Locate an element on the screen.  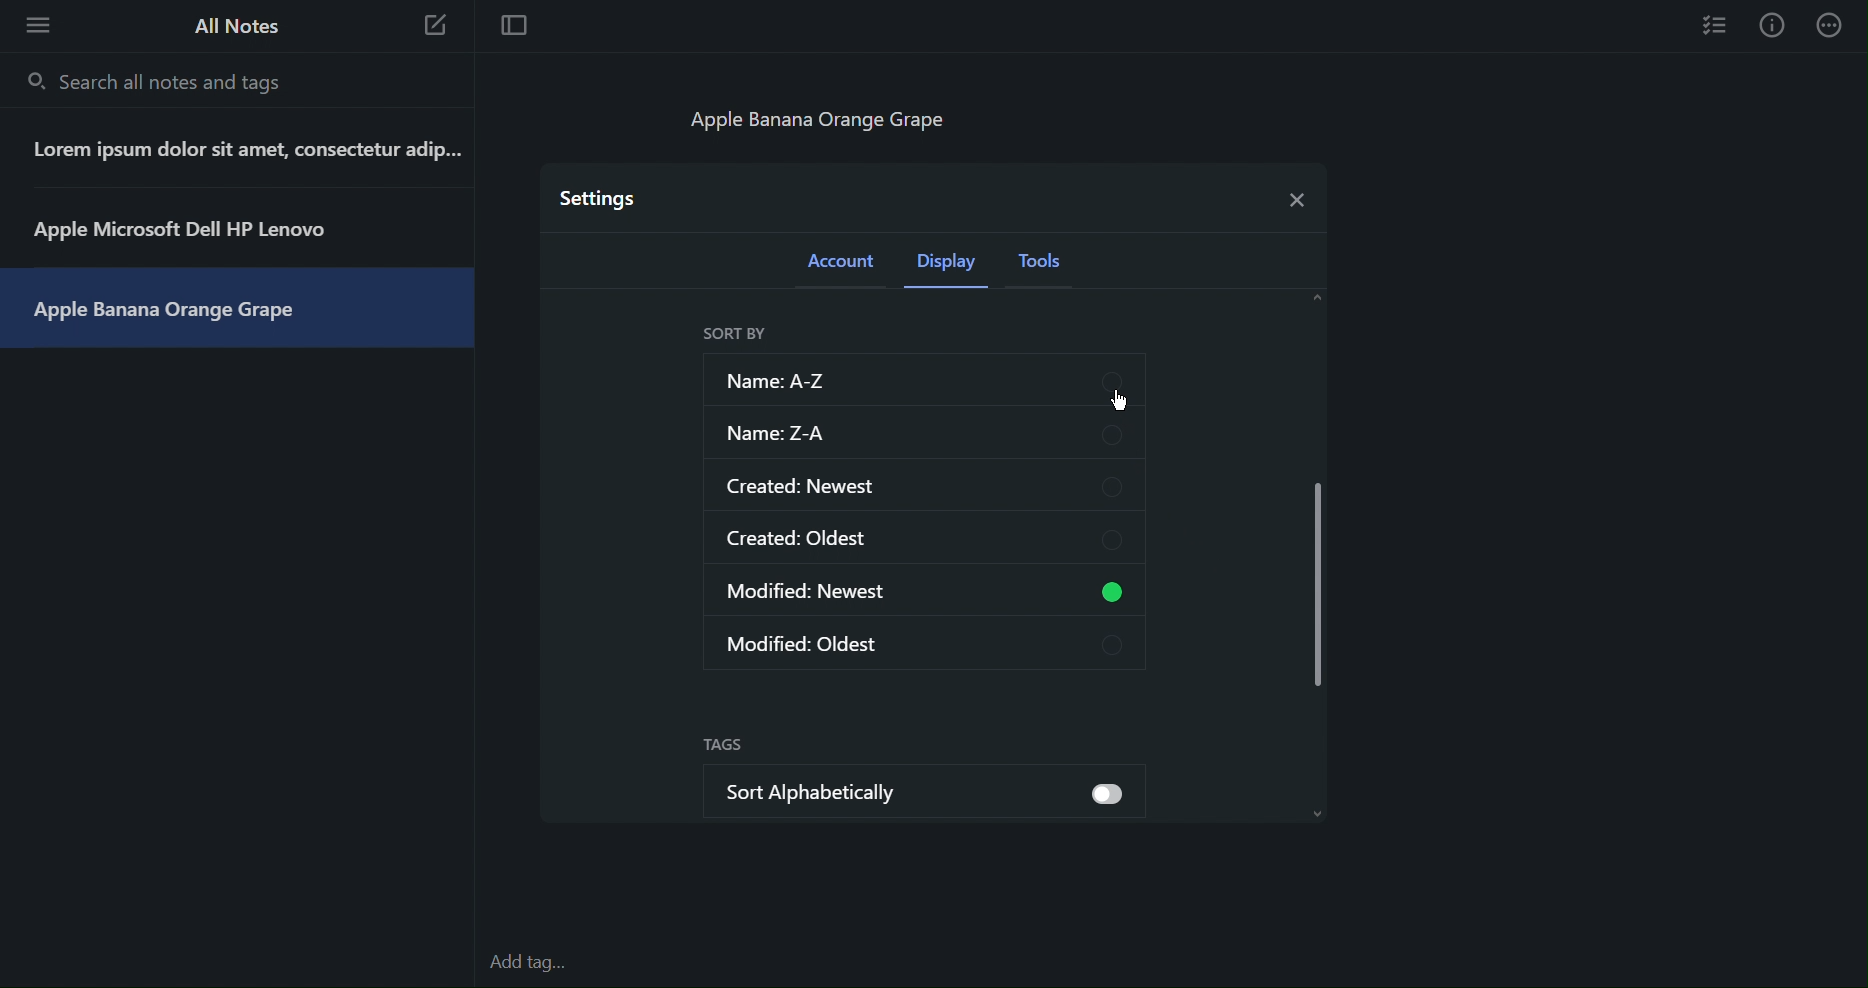
Modified: Oldest is located at coordinates (928, 641).